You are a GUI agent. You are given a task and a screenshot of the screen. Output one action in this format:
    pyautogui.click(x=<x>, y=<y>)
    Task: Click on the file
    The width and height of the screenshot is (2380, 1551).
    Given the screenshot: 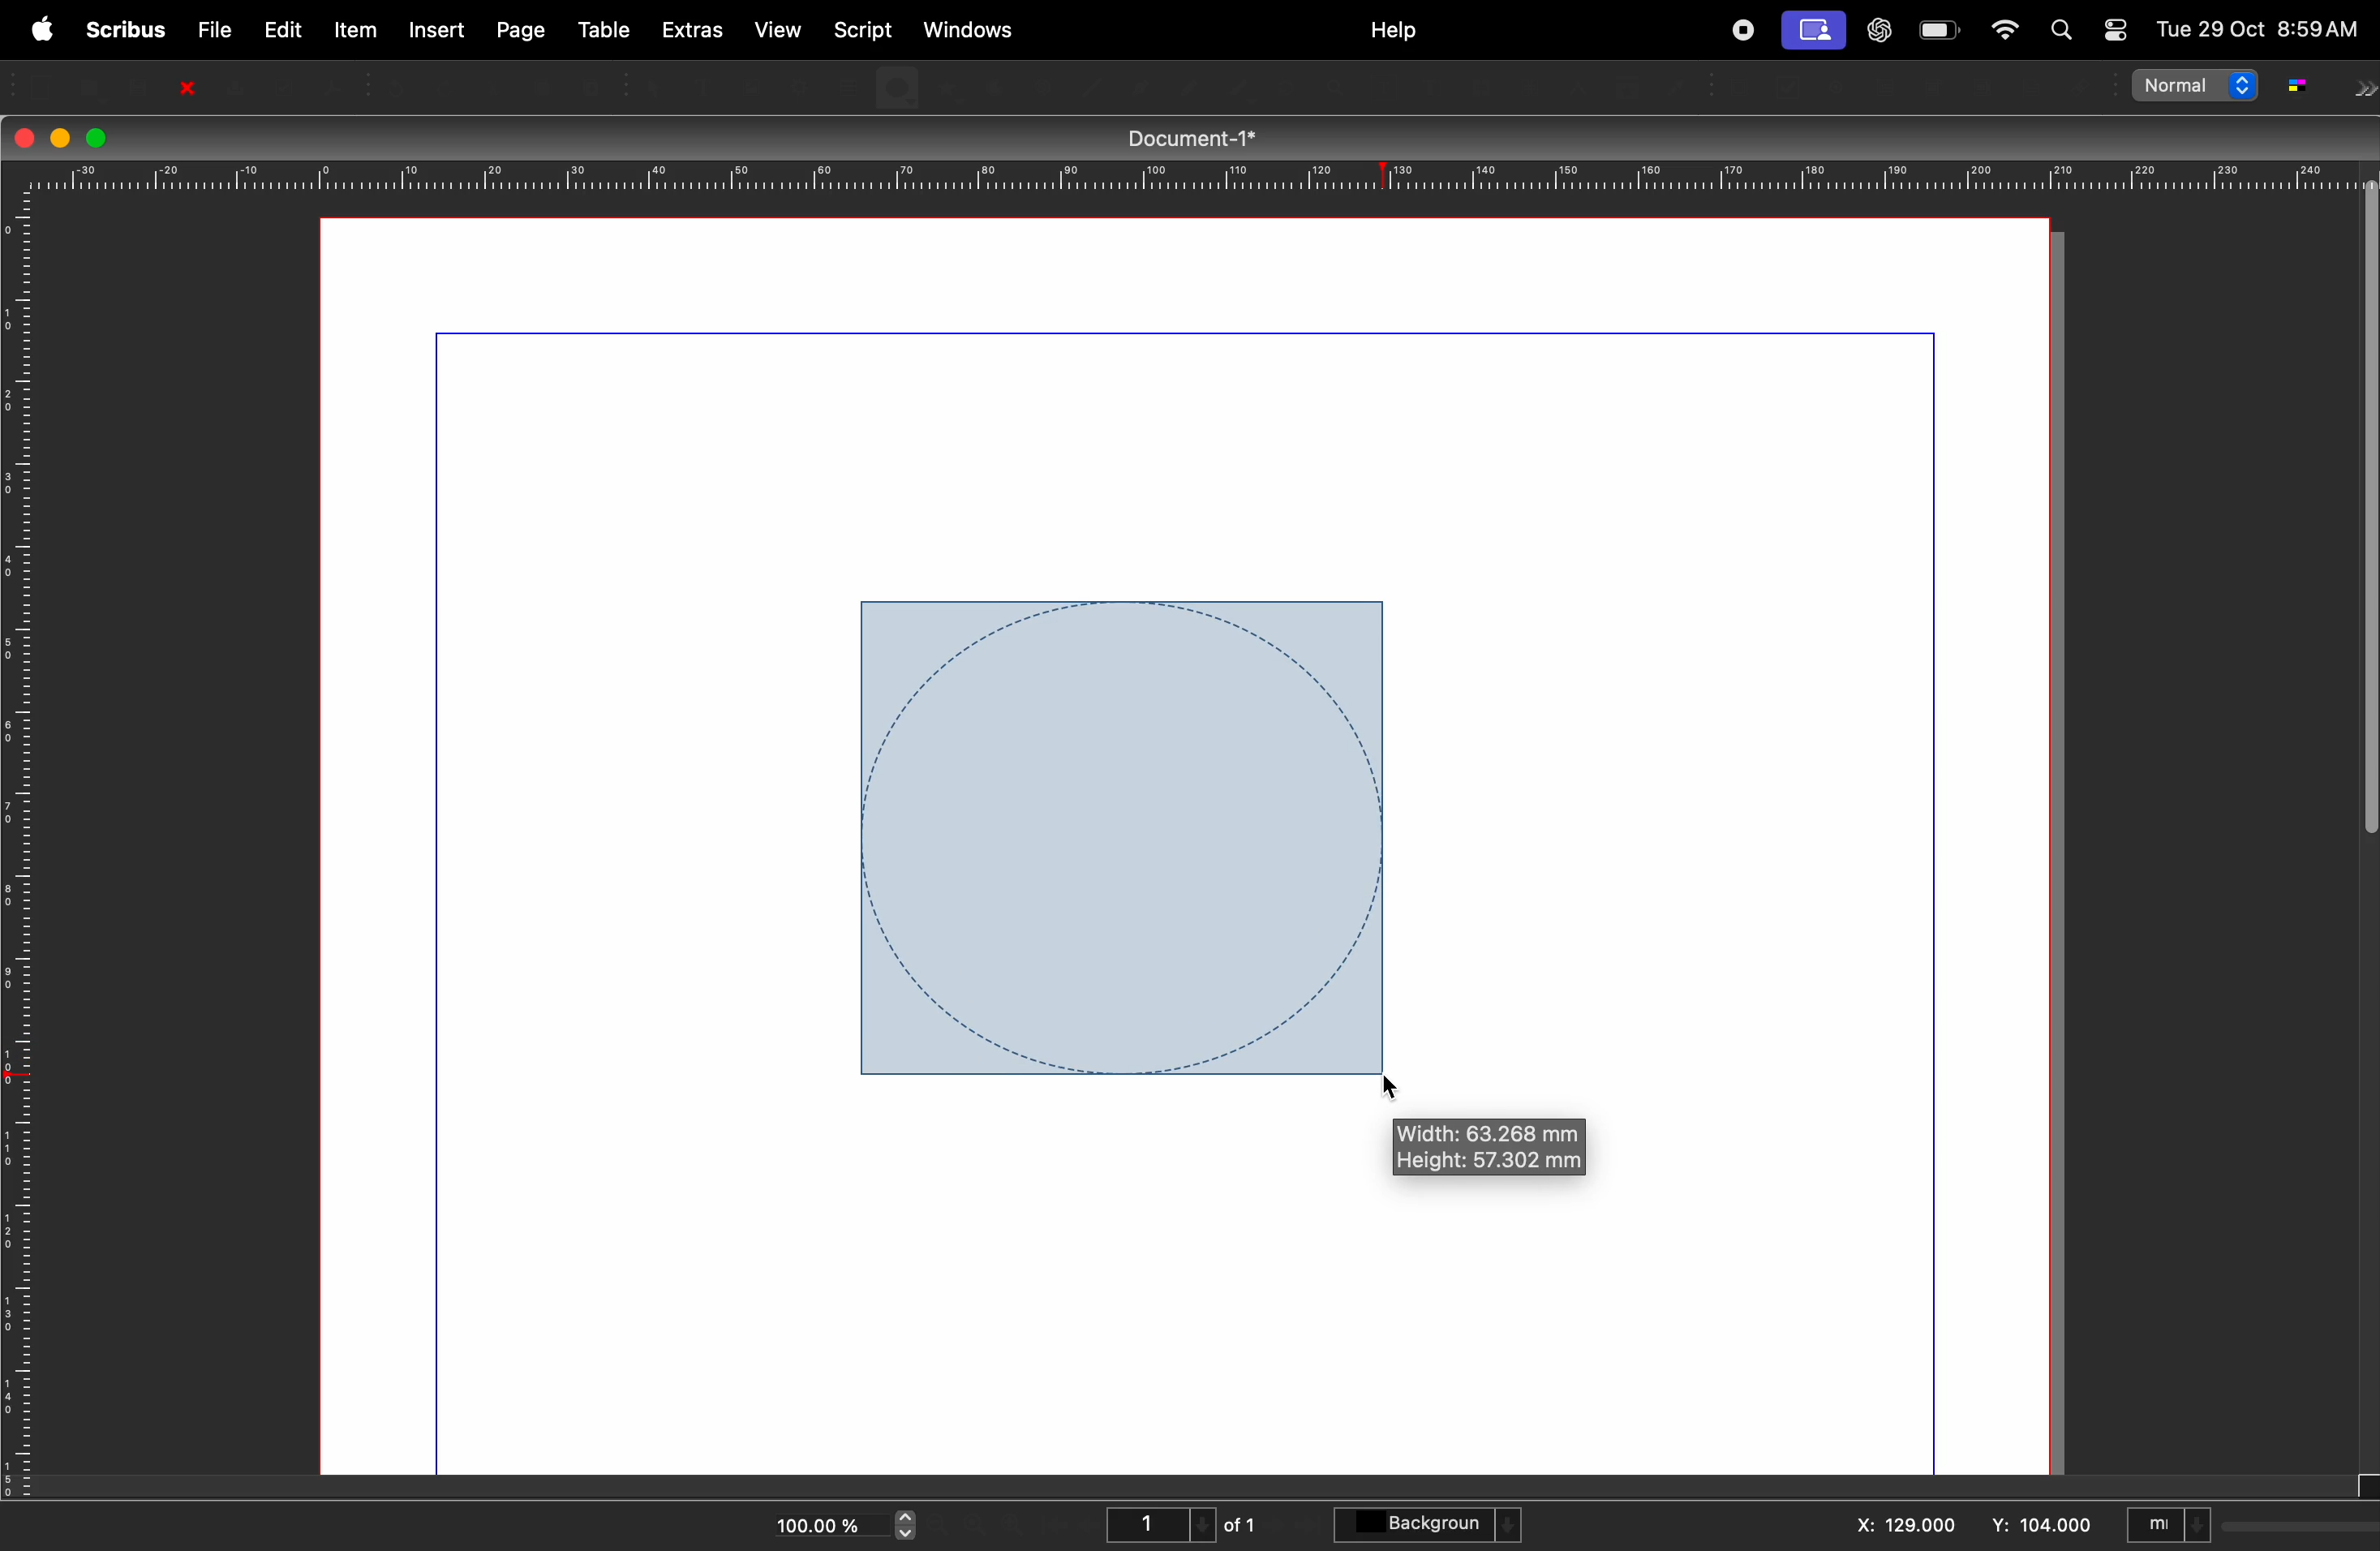 What is the action you would take?
    pyautogui.click(x=210, y=27)
    